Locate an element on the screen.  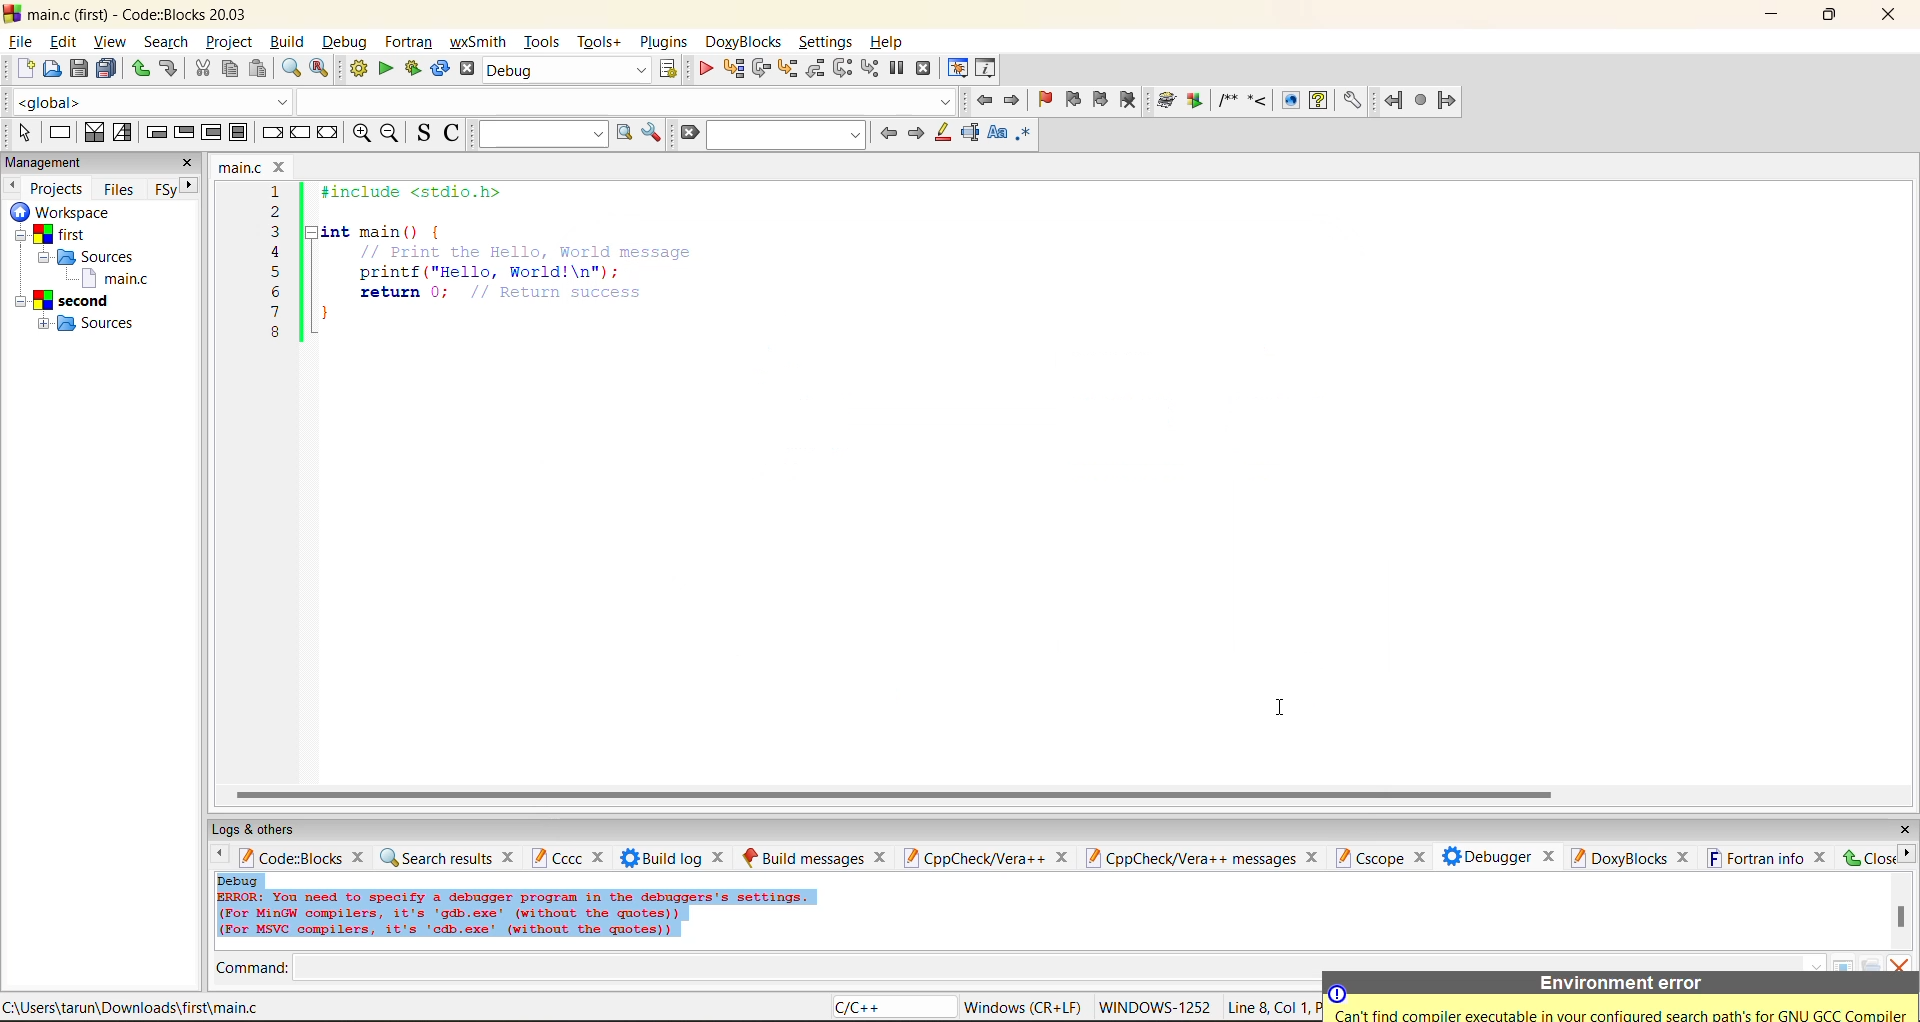
code completion compiler is located at coordinates (480, 101).